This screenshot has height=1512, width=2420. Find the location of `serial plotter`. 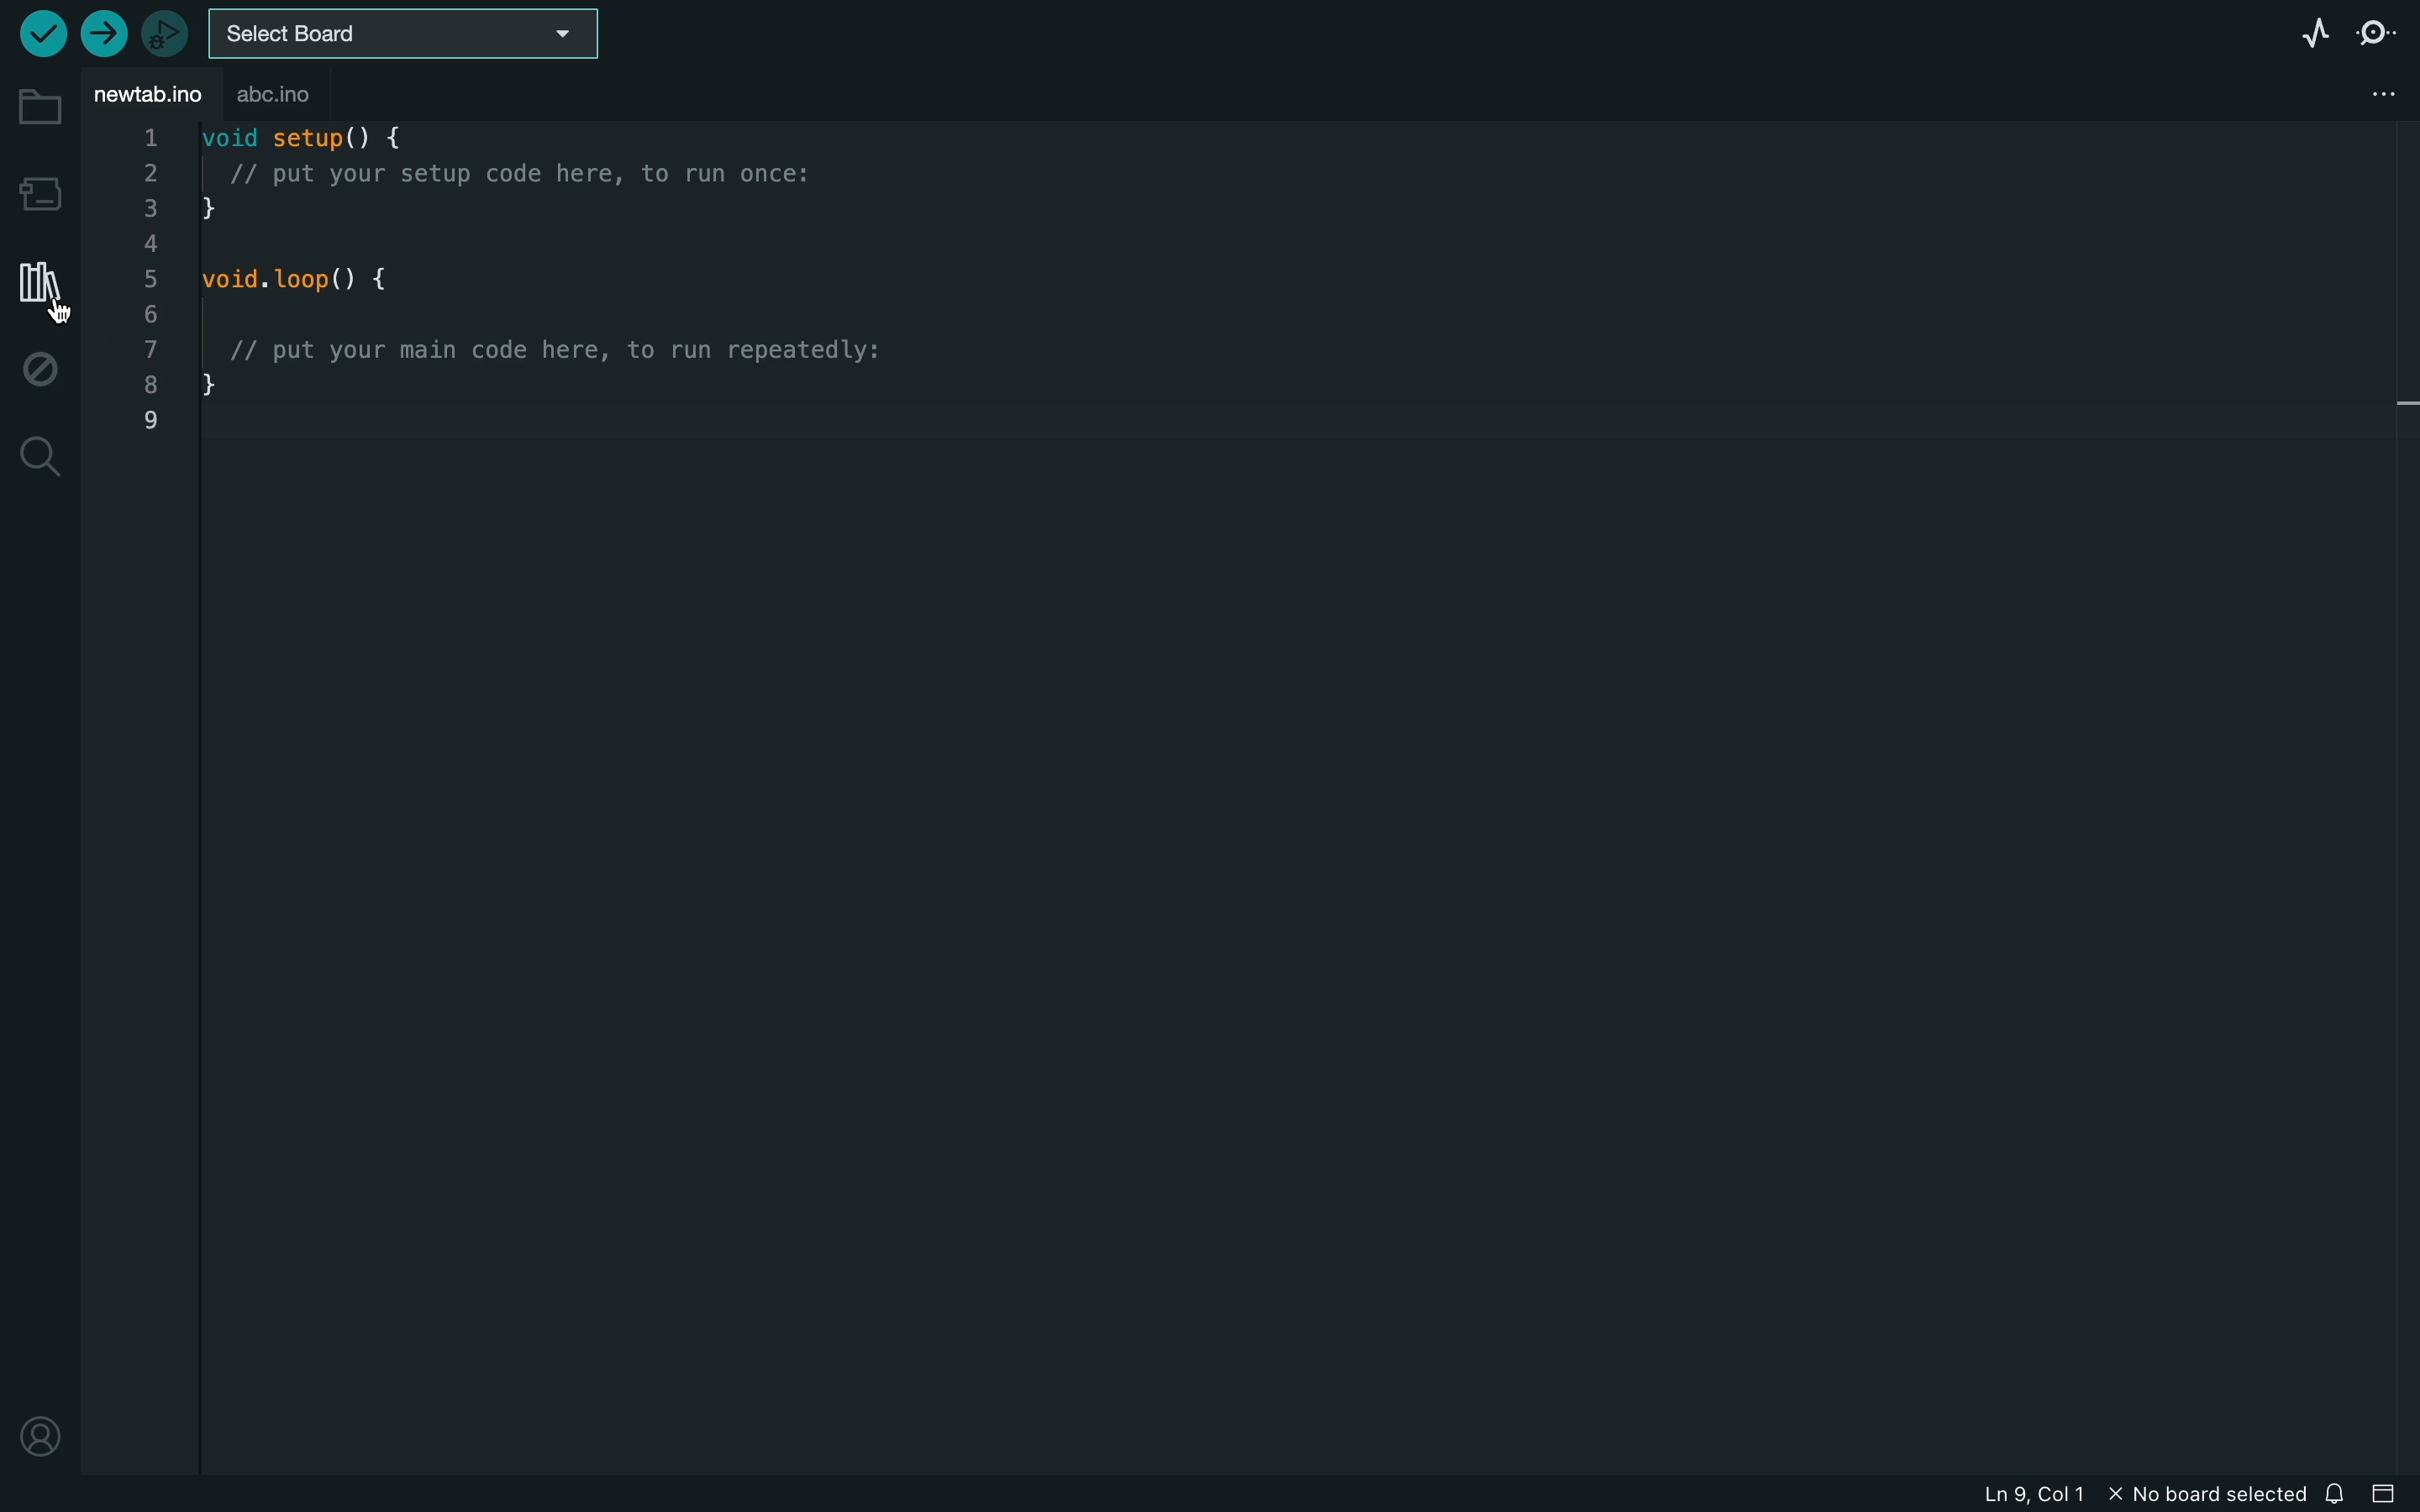

serial plotter is located at coordinates (2298, 36).